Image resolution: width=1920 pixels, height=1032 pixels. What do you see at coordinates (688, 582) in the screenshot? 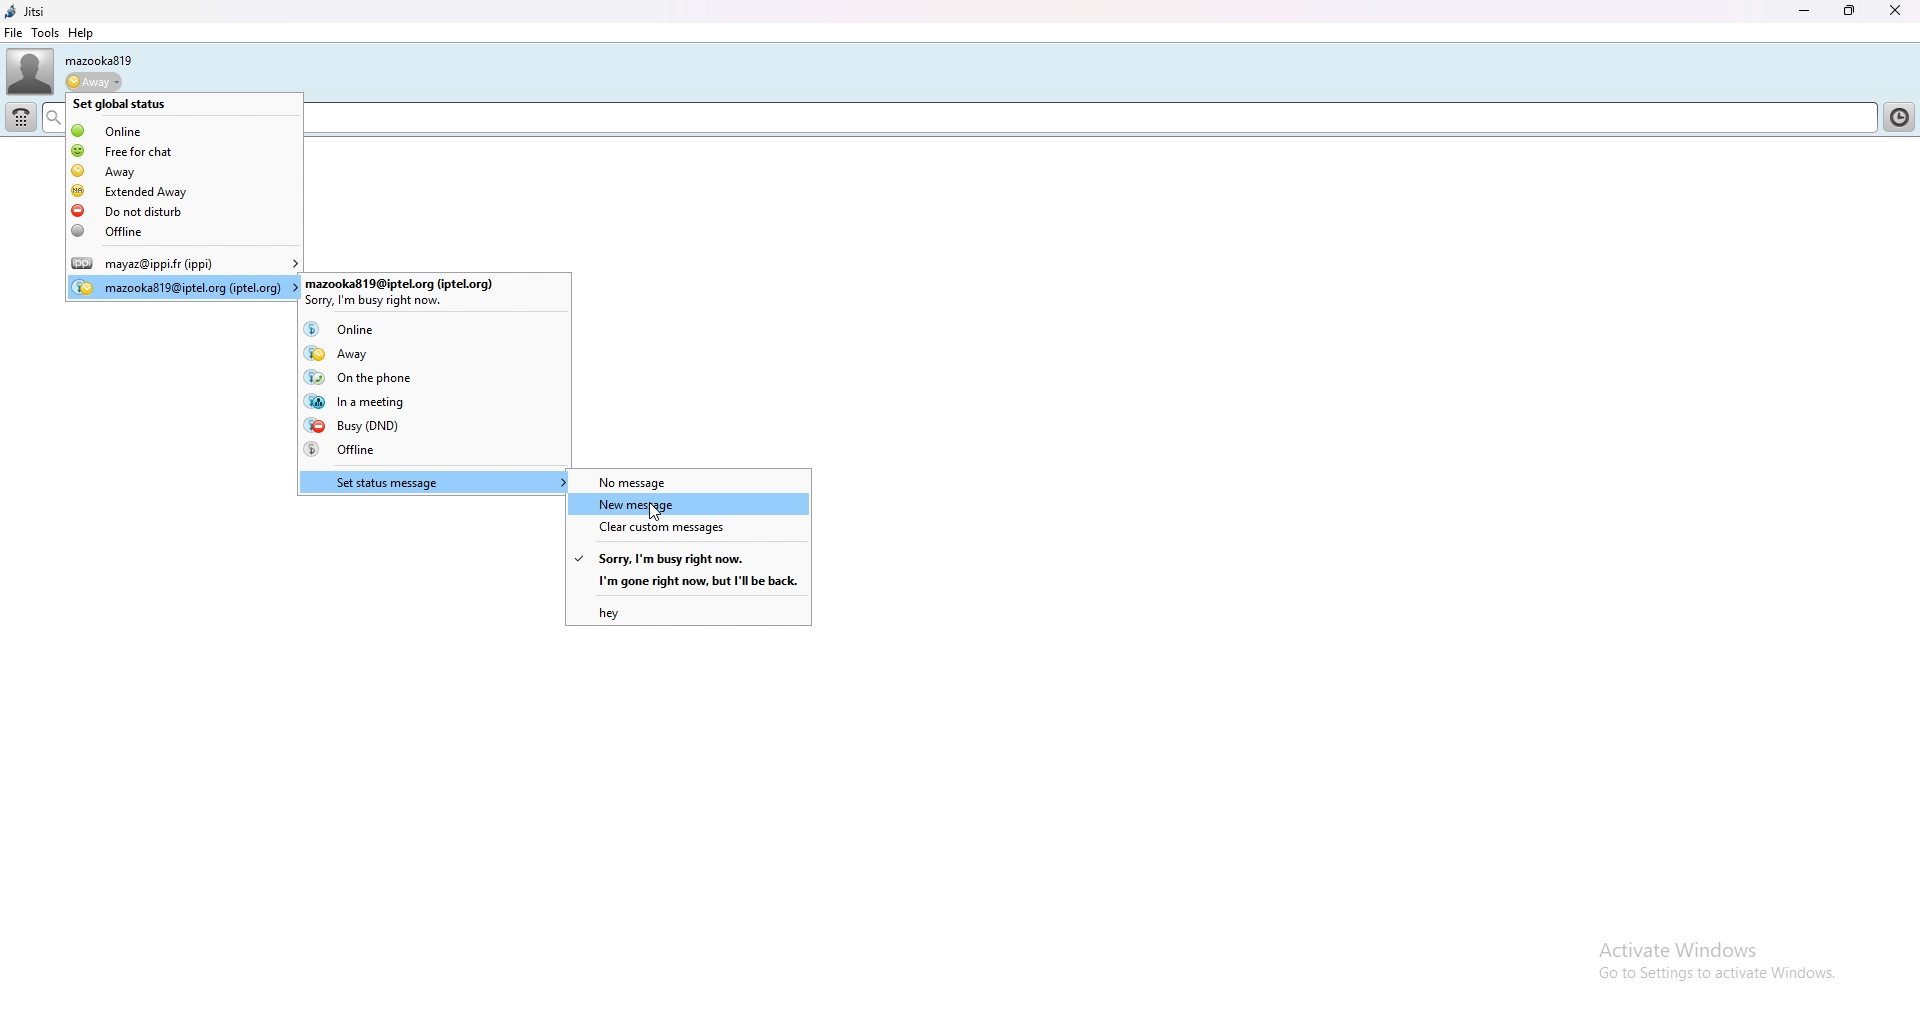
I see `i'm gone right now.but i'll be back.` at bounding box center [688, 582].